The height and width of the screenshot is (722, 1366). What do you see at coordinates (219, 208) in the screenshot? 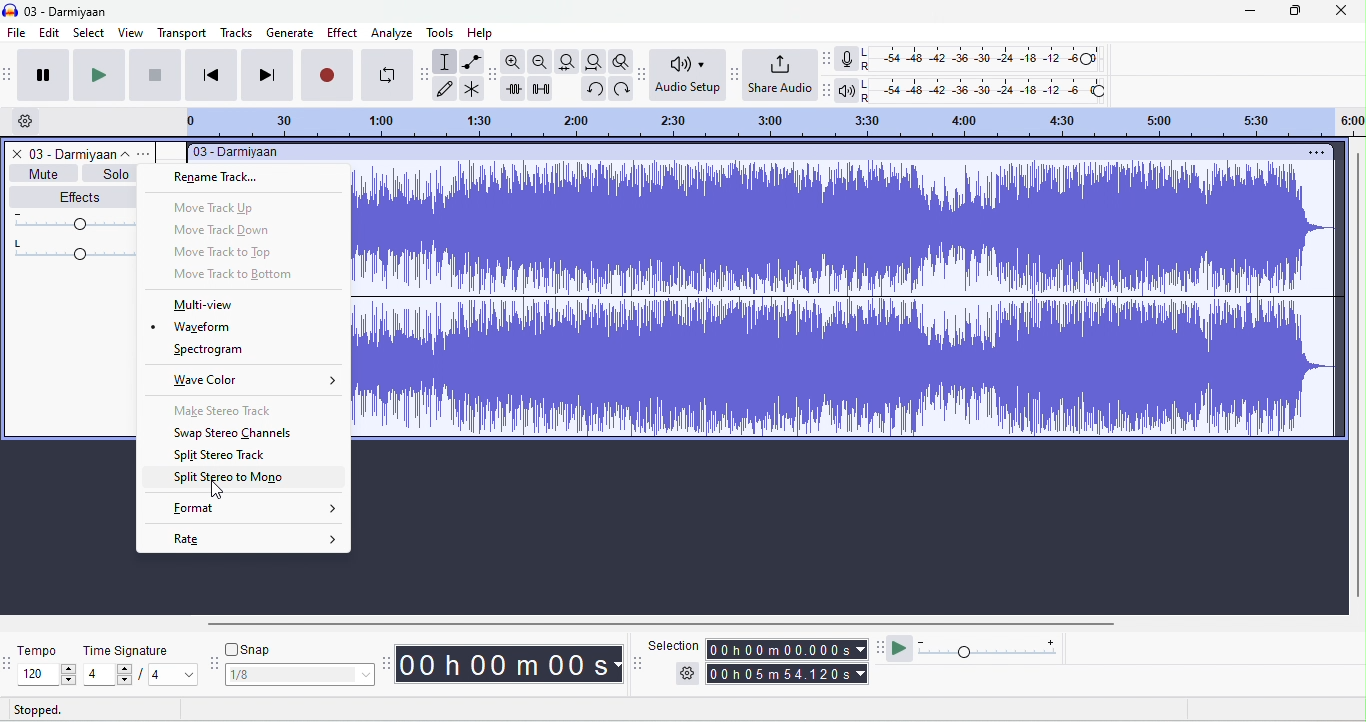
I see `move track up` at bounding box center [219, 208].